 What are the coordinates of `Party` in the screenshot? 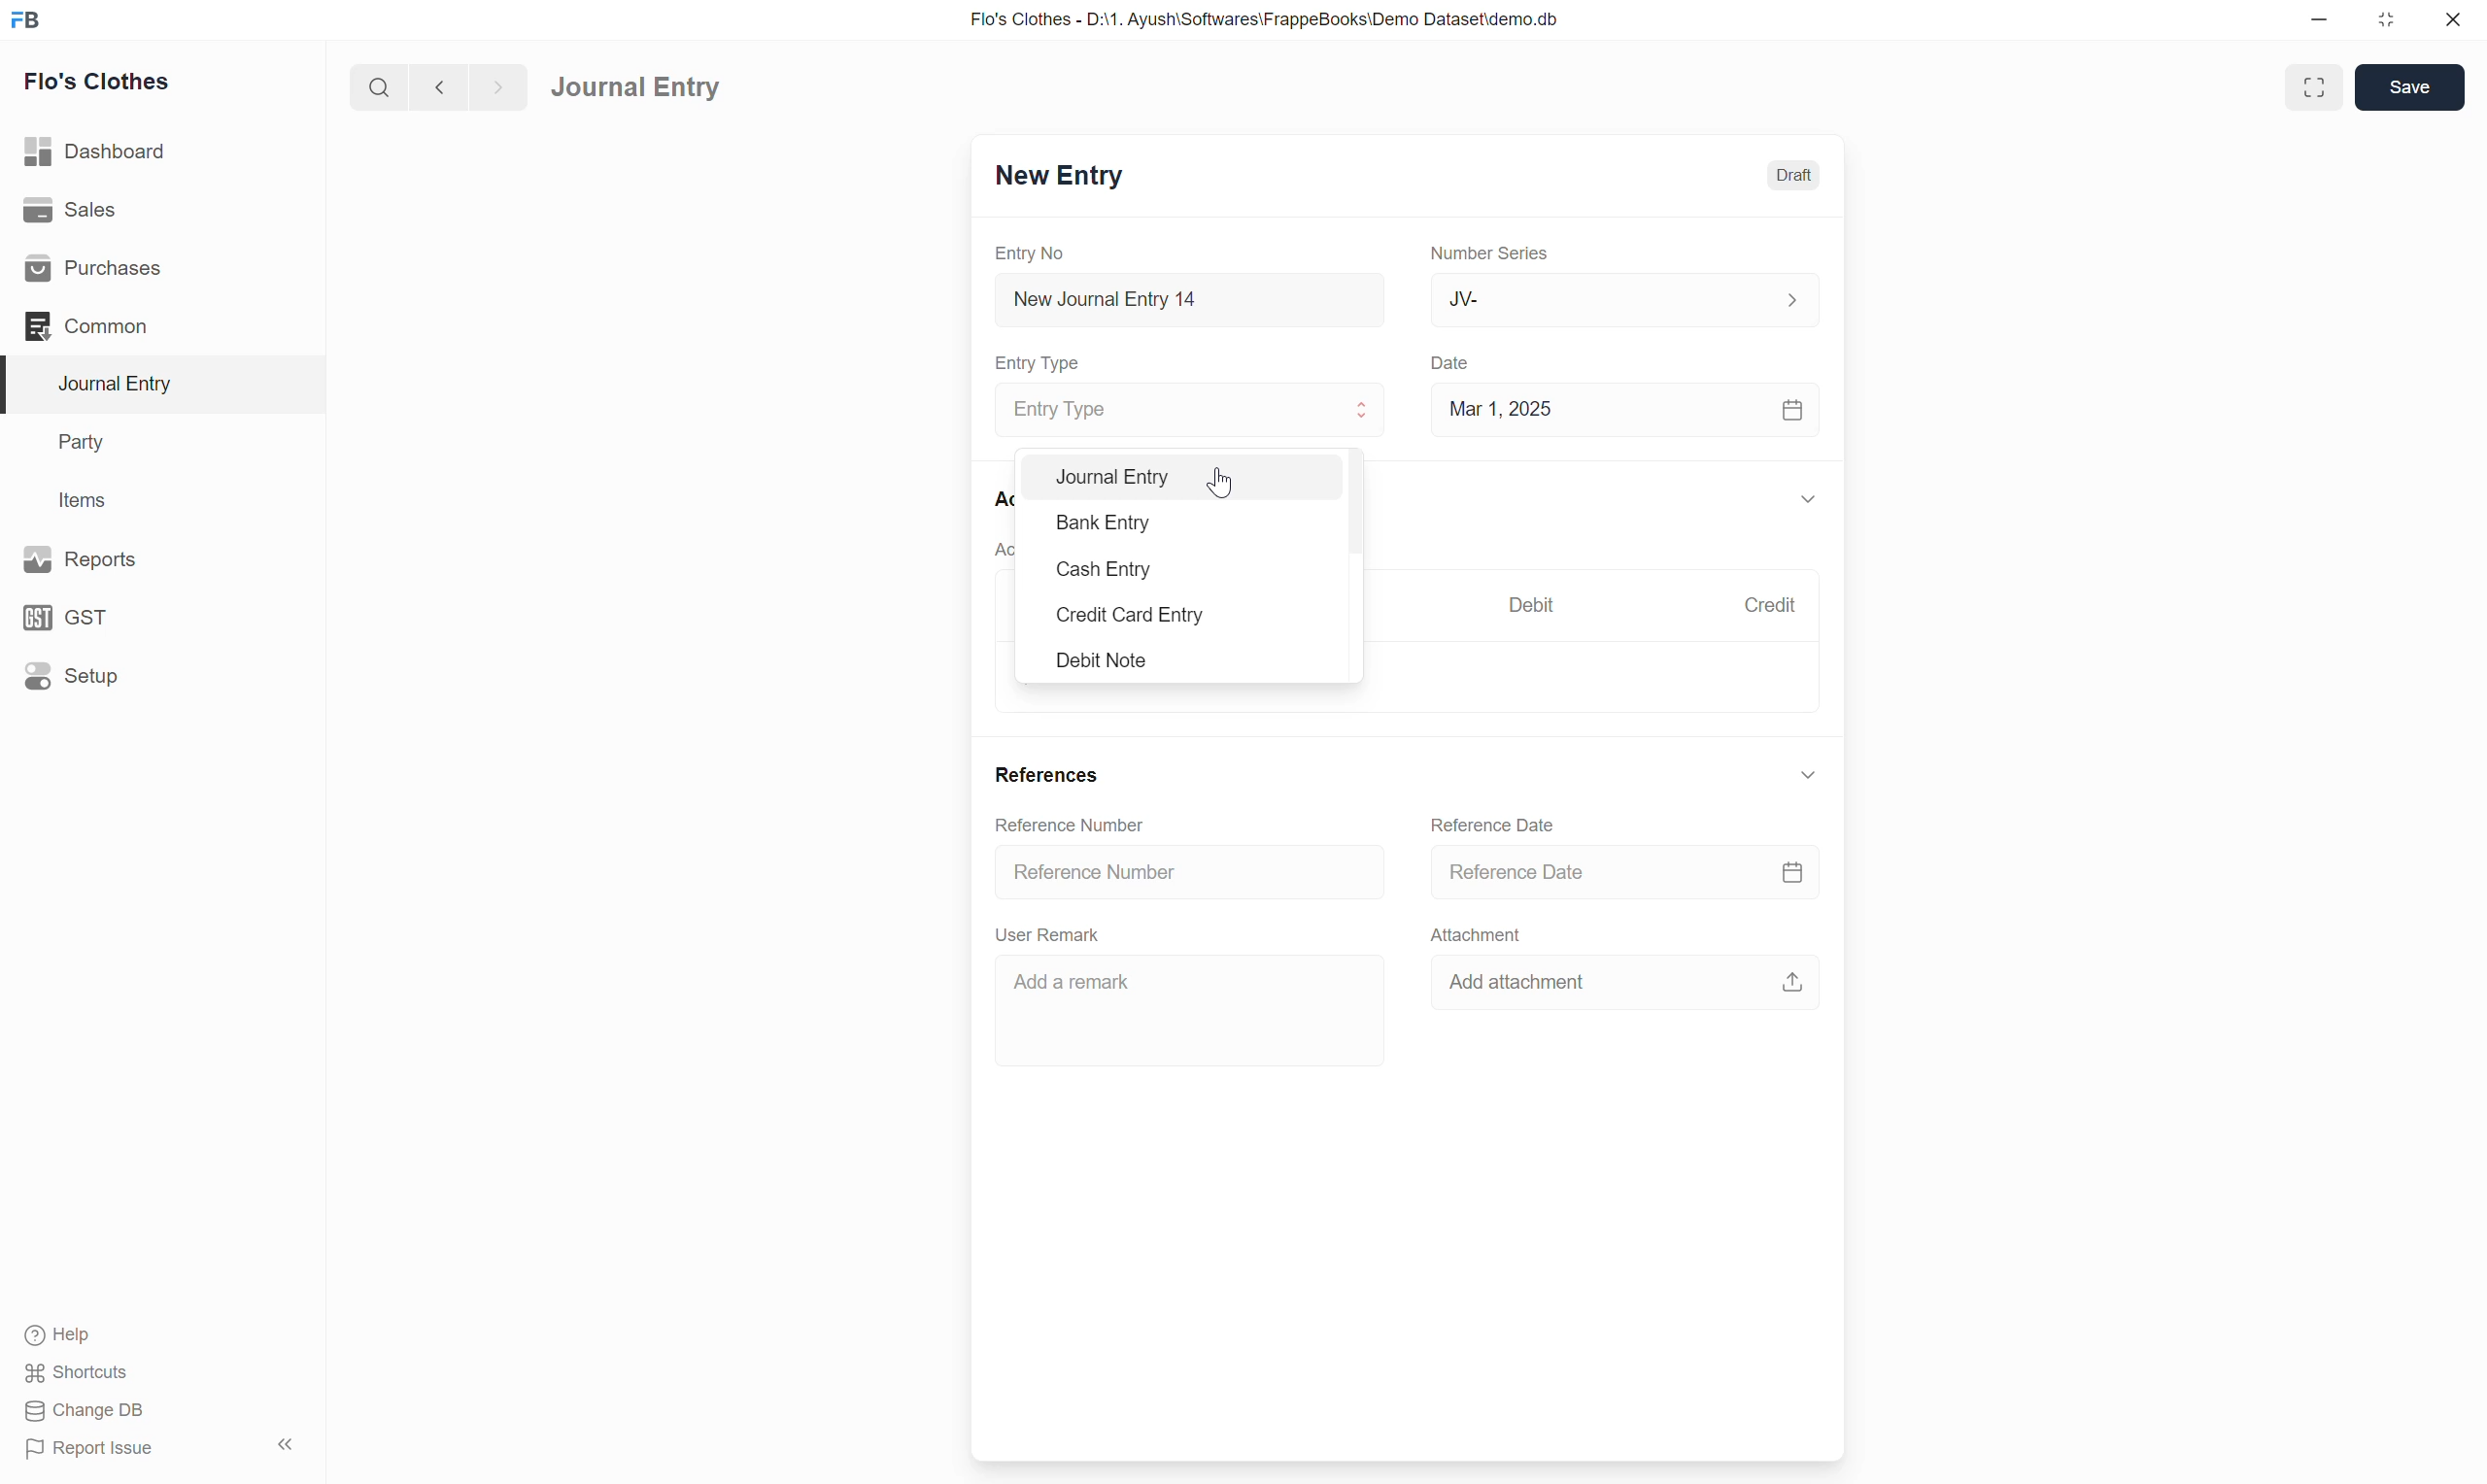 It's located at (87, 444).